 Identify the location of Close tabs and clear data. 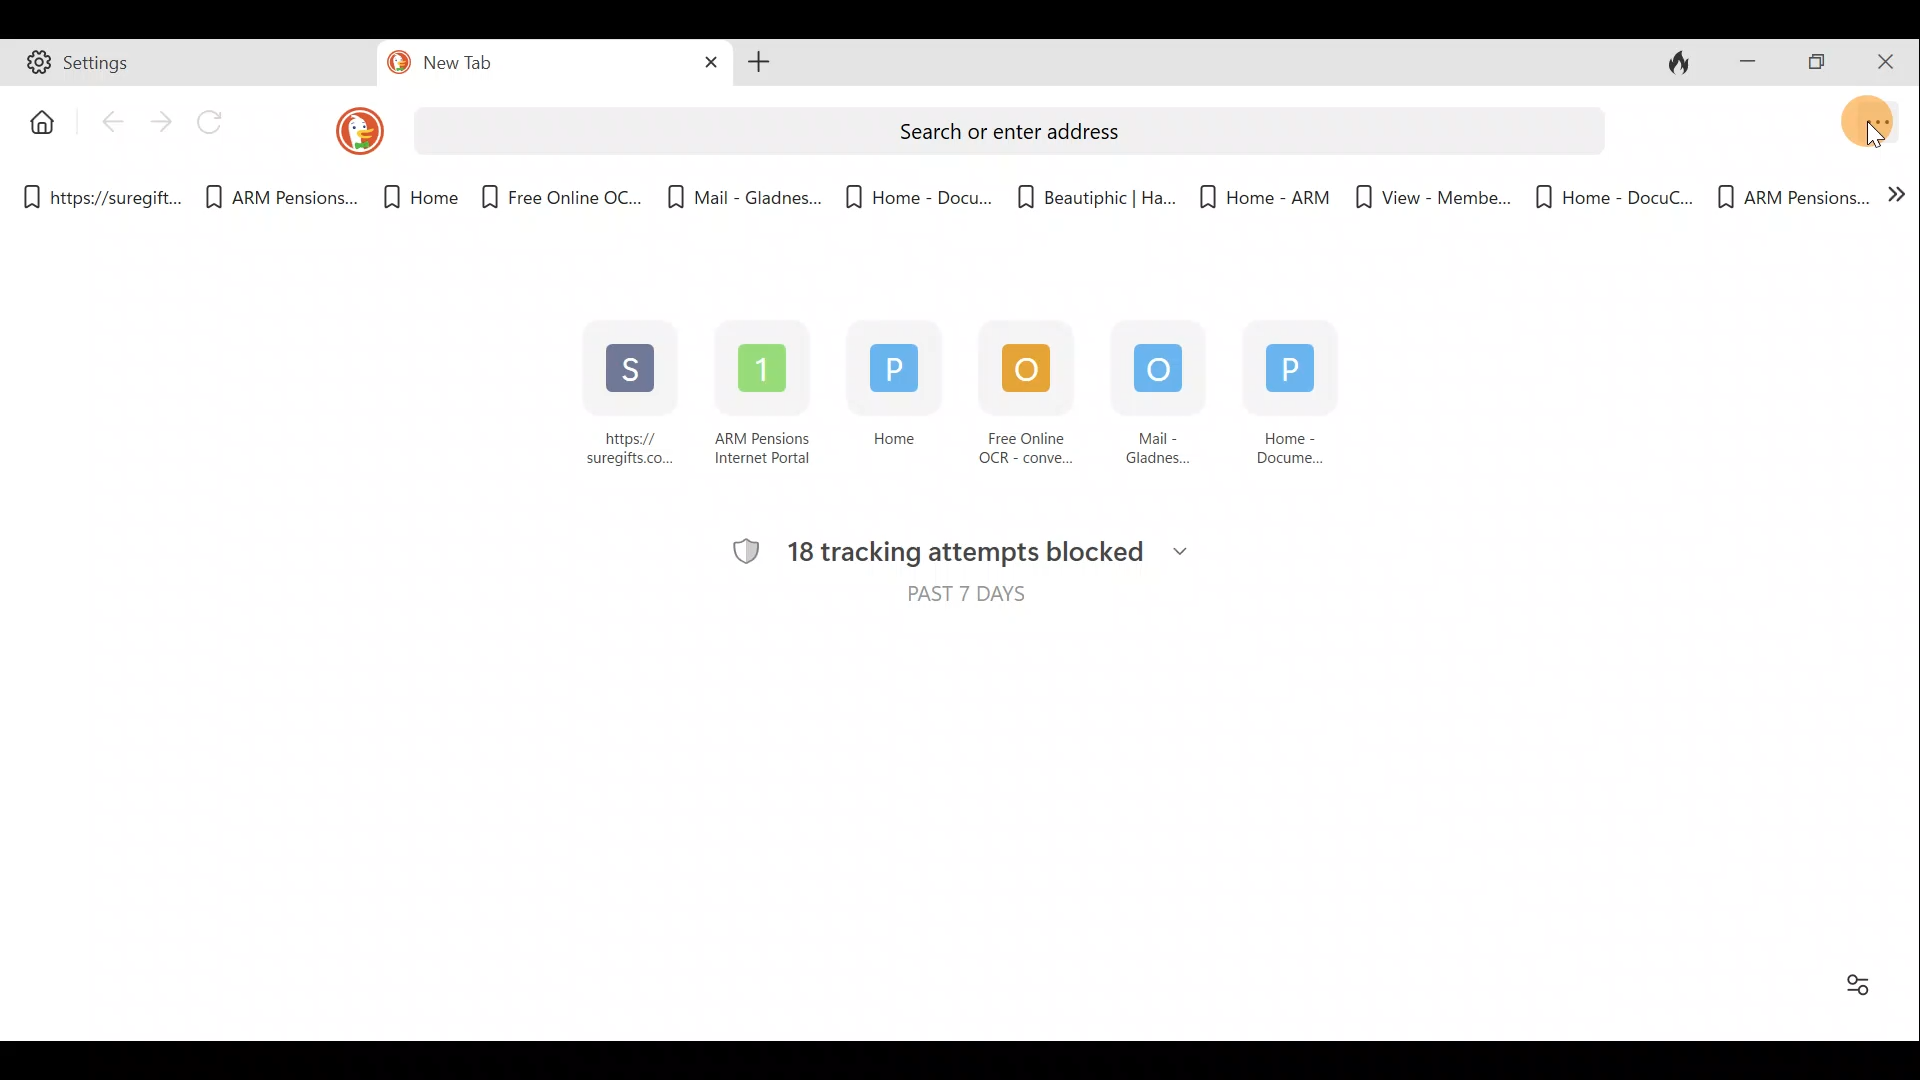
(1684, 63).